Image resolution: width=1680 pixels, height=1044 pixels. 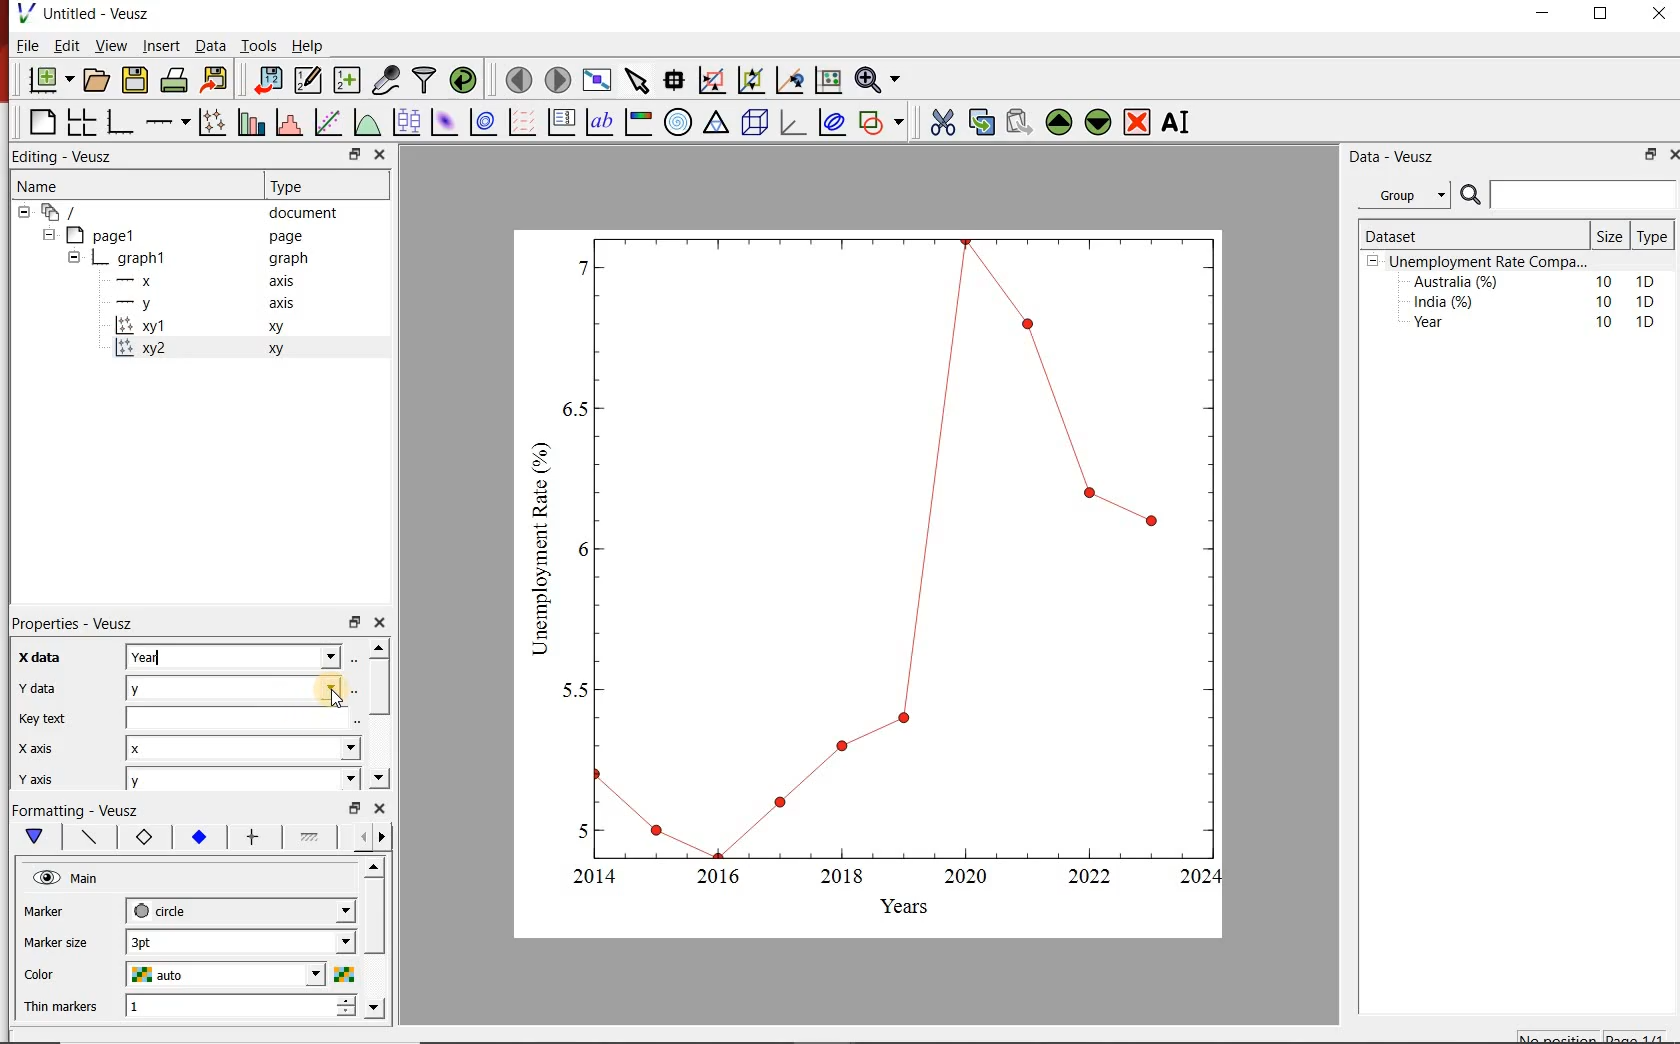 What do you see at coordinates (1180, 122) in the screenshot?
I see `rename the widgets` at bounding box center [1180, 122].